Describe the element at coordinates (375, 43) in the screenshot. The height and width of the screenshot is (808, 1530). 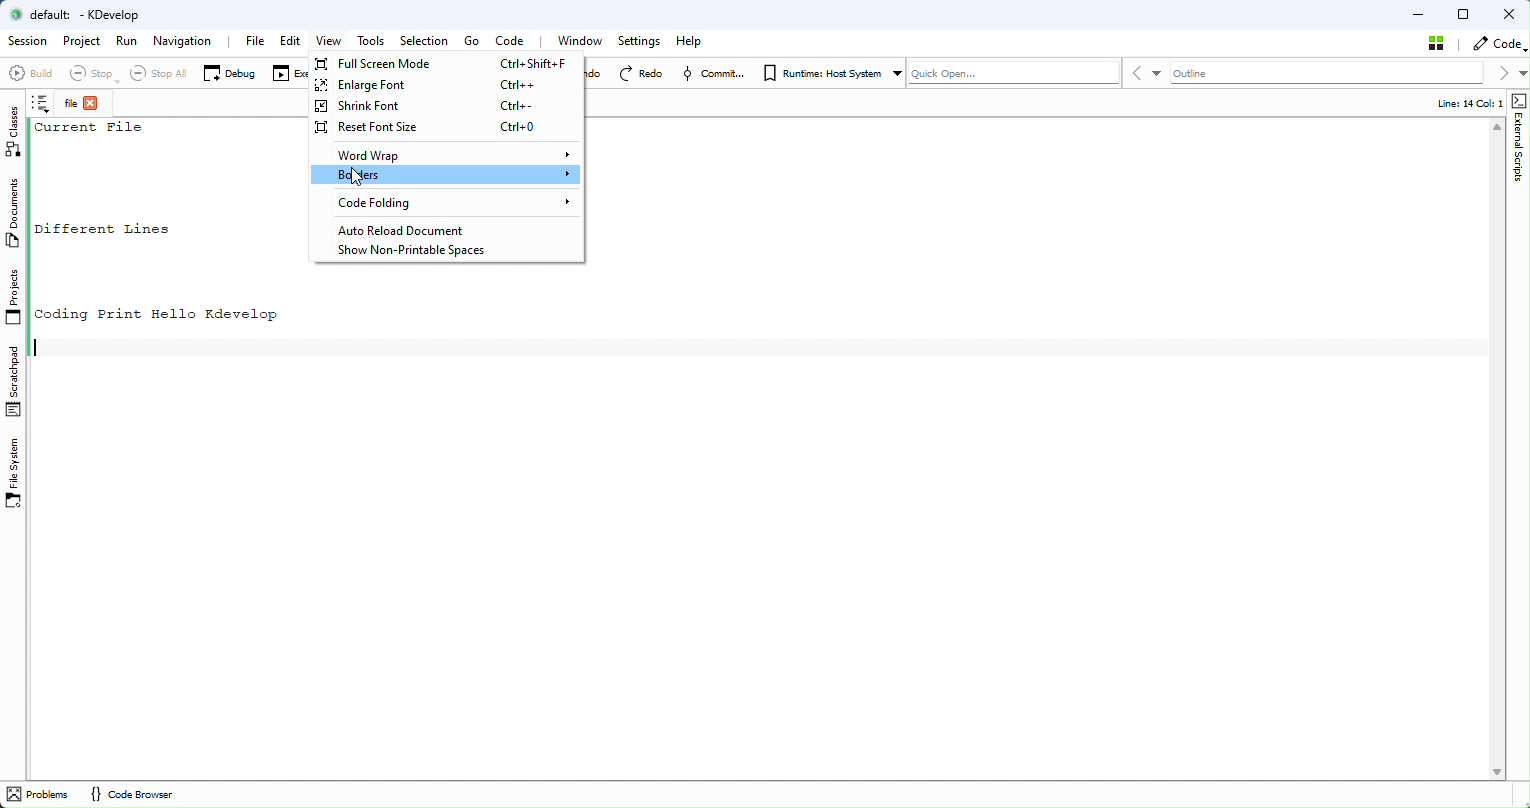
I see `Tools` at that location.